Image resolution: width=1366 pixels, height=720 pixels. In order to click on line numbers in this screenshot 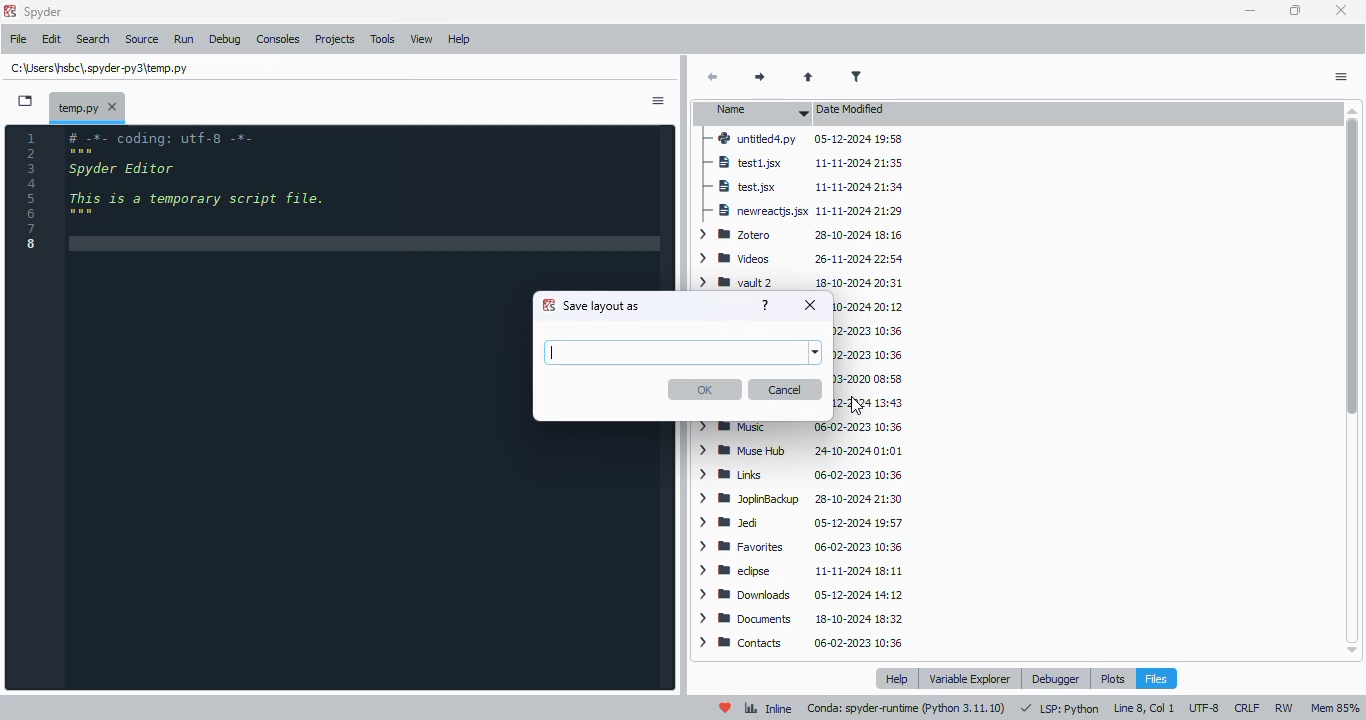, I will do `click(34, 192)`.